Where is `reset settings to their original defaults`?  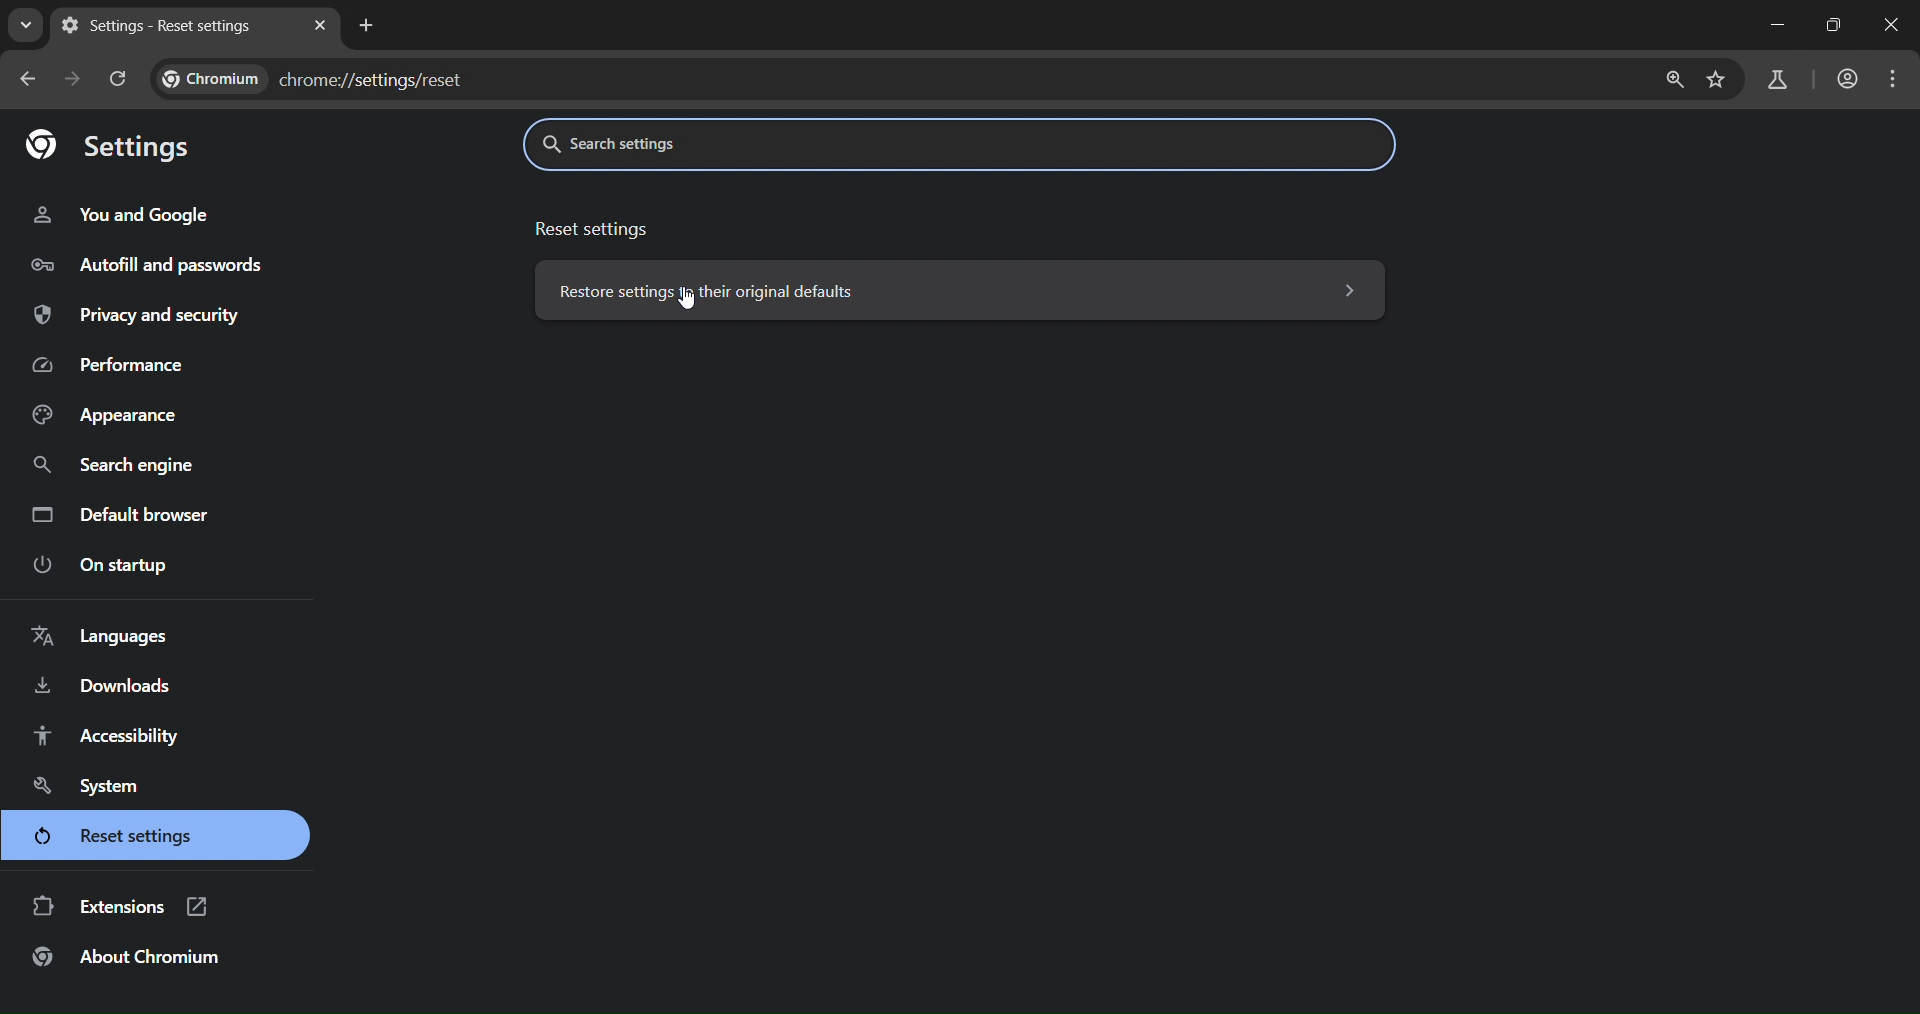
reset settings to their original defaults is located at coordinates (954, 288).